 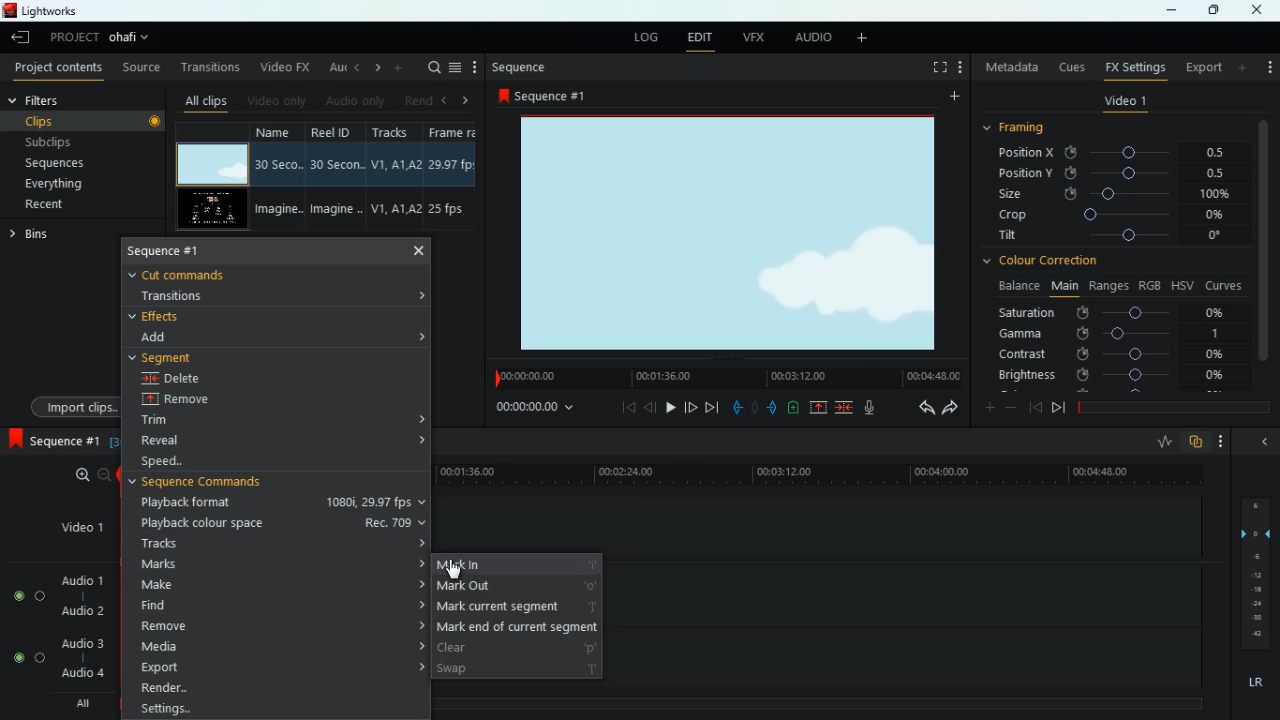 I want to click on menu, so click(x=457, y=66).